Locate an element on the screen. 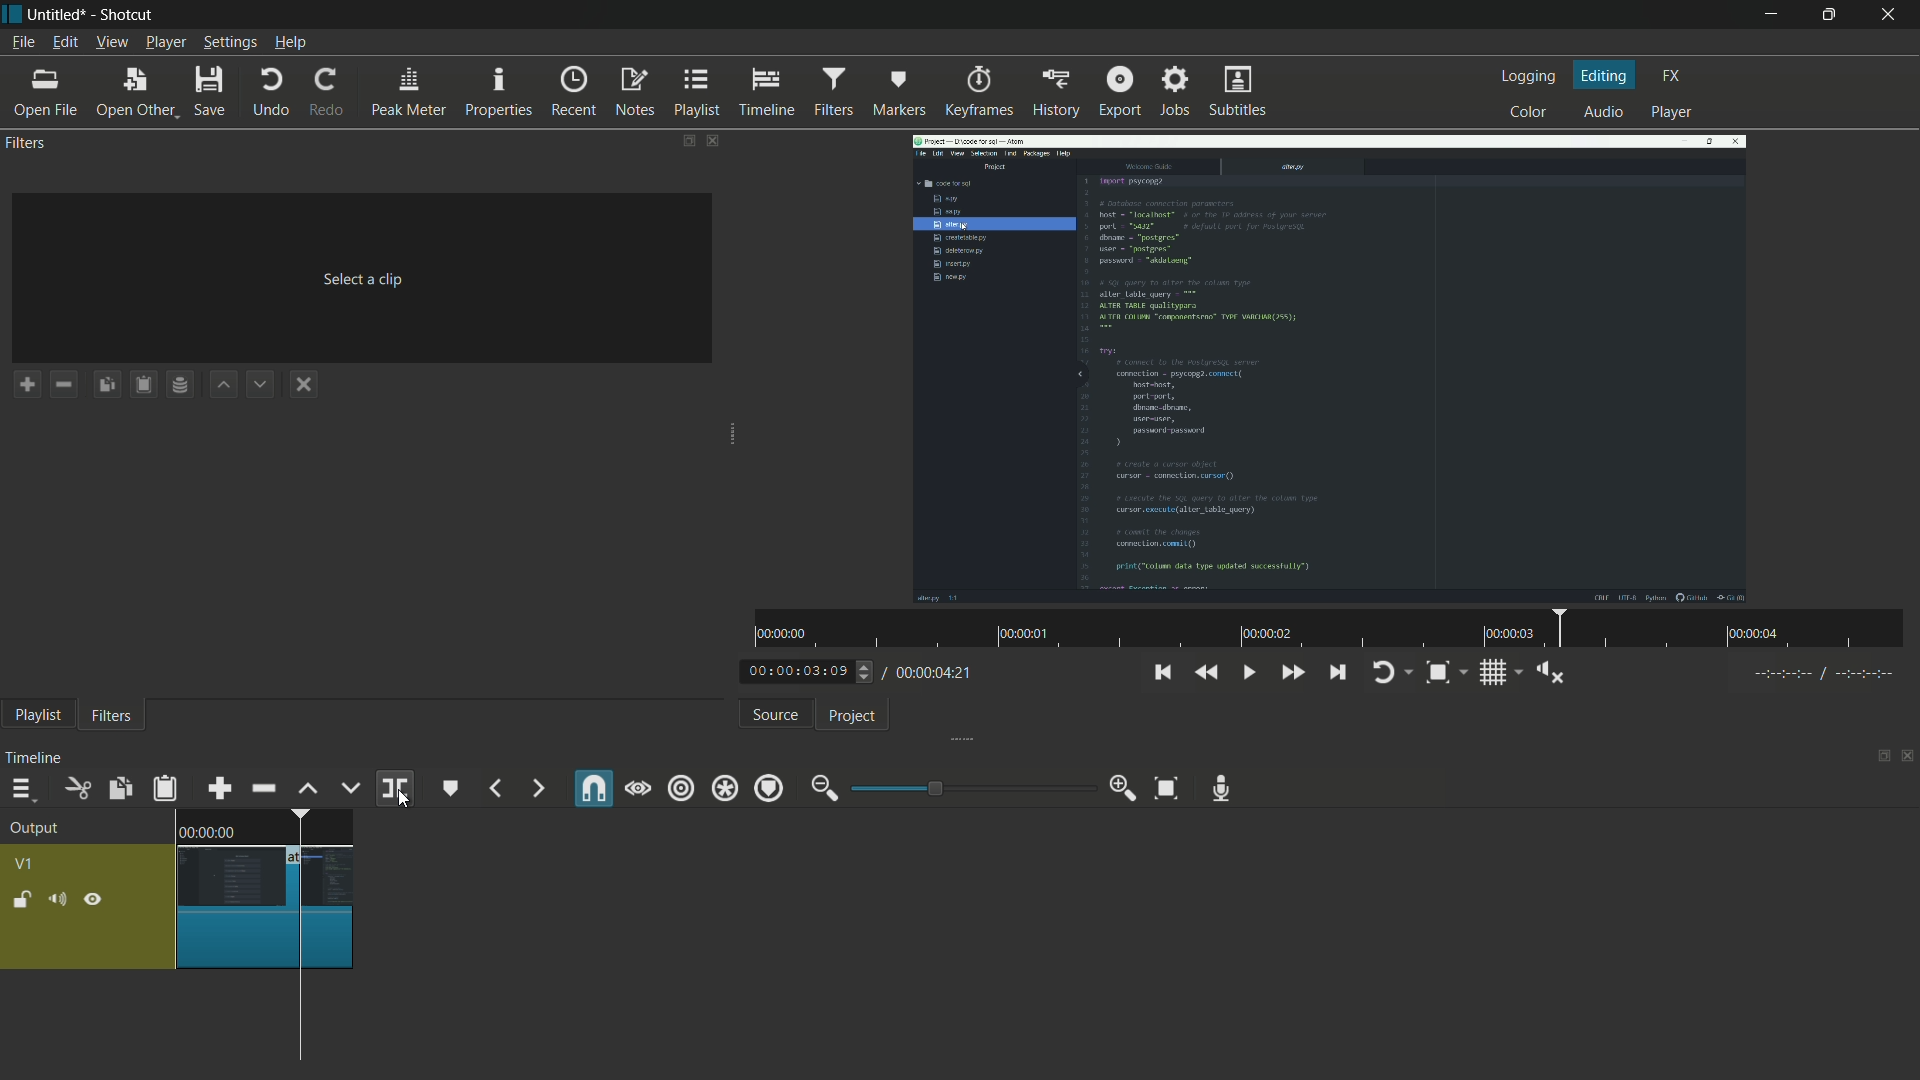 This screenshot has height=1080, width=1920. cursor is located at coordinates (405, 801).